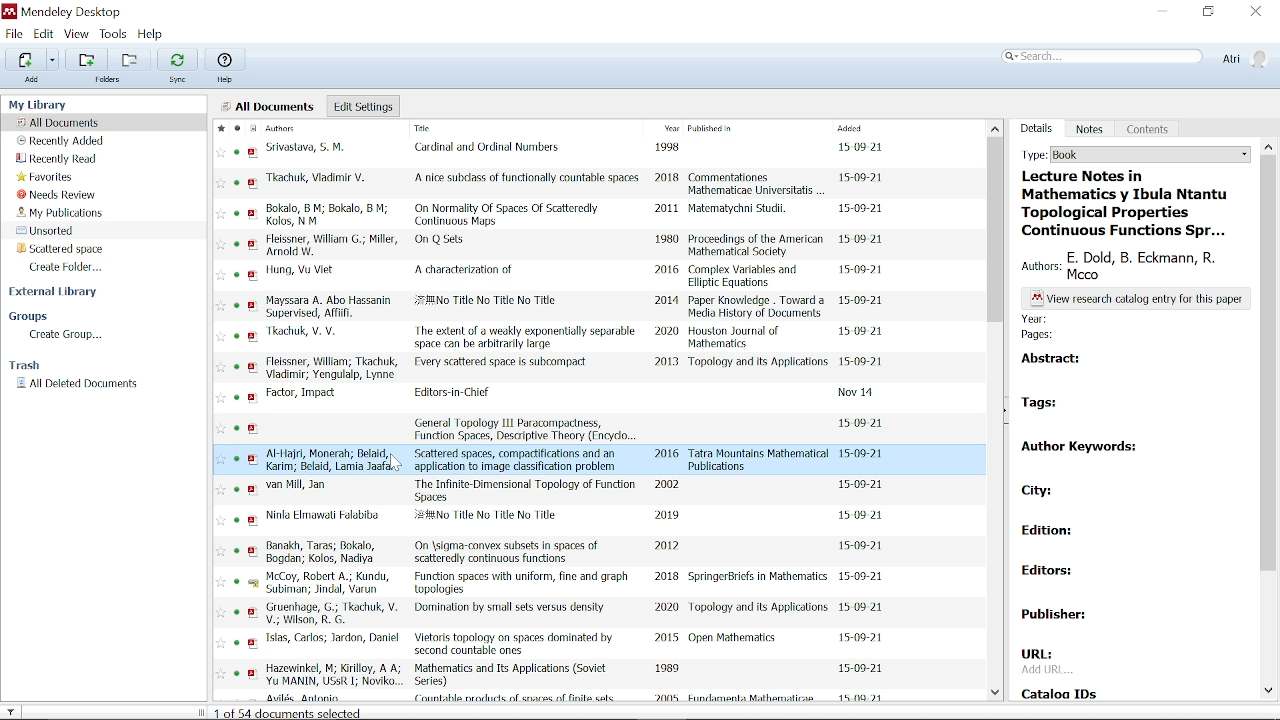 The image size is (1280, 720). I want to click on Published in, so click(747, 130).